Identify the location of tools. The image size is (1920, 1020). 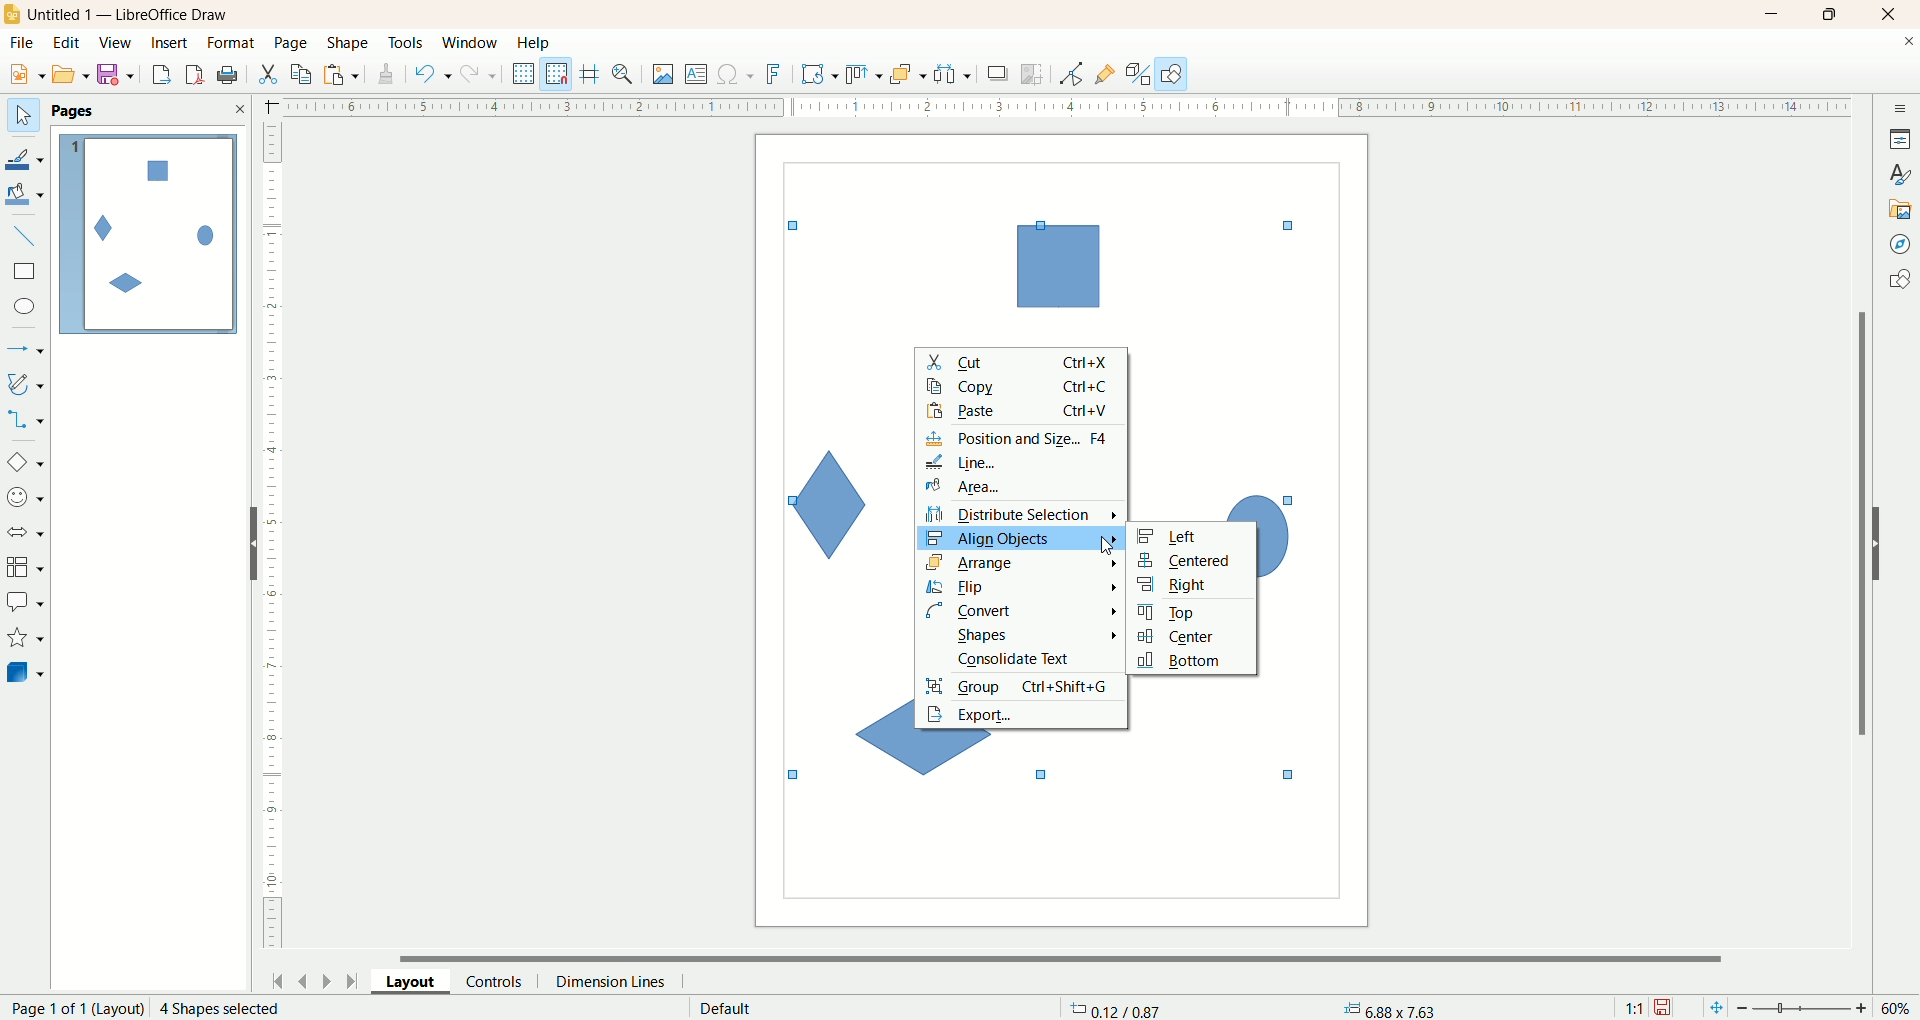
(407, 44).